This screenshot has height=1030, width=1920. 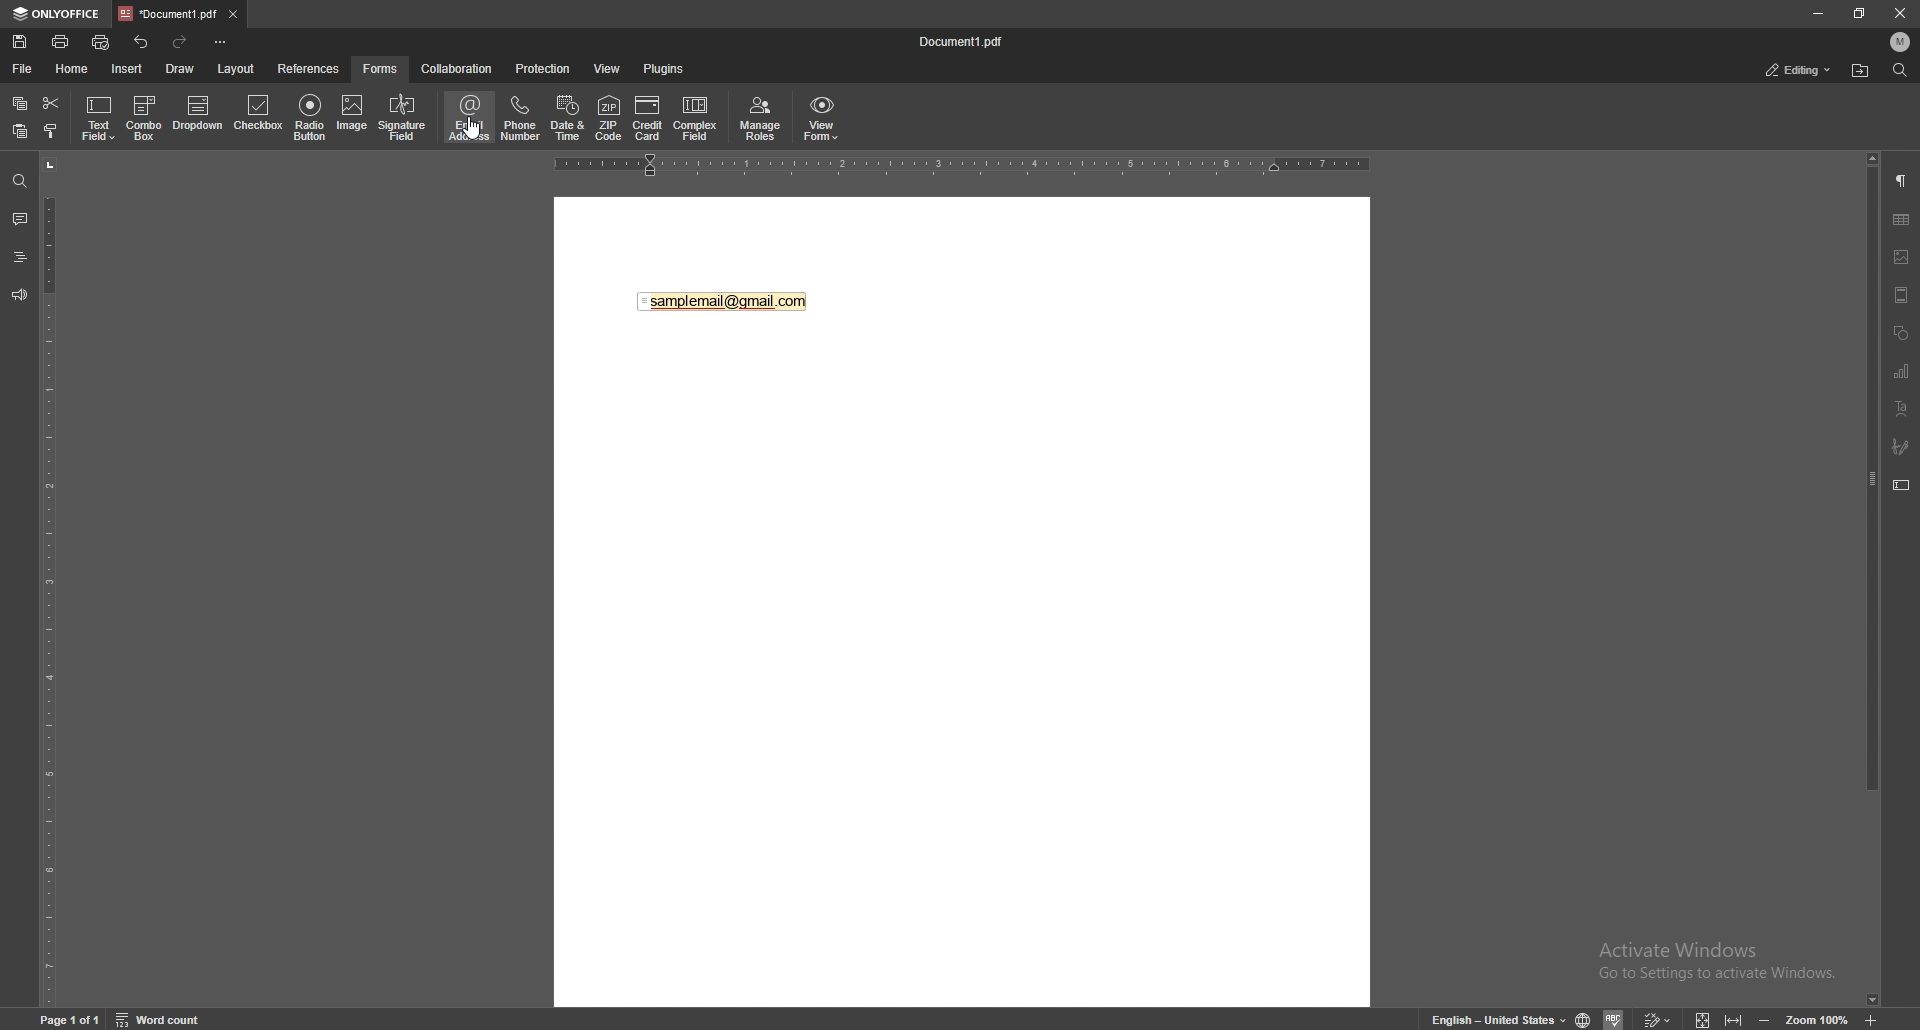 What do you see at coordinates (1901, 220) in the screenshot?
I see `table` at bounding box center [1901, 220].